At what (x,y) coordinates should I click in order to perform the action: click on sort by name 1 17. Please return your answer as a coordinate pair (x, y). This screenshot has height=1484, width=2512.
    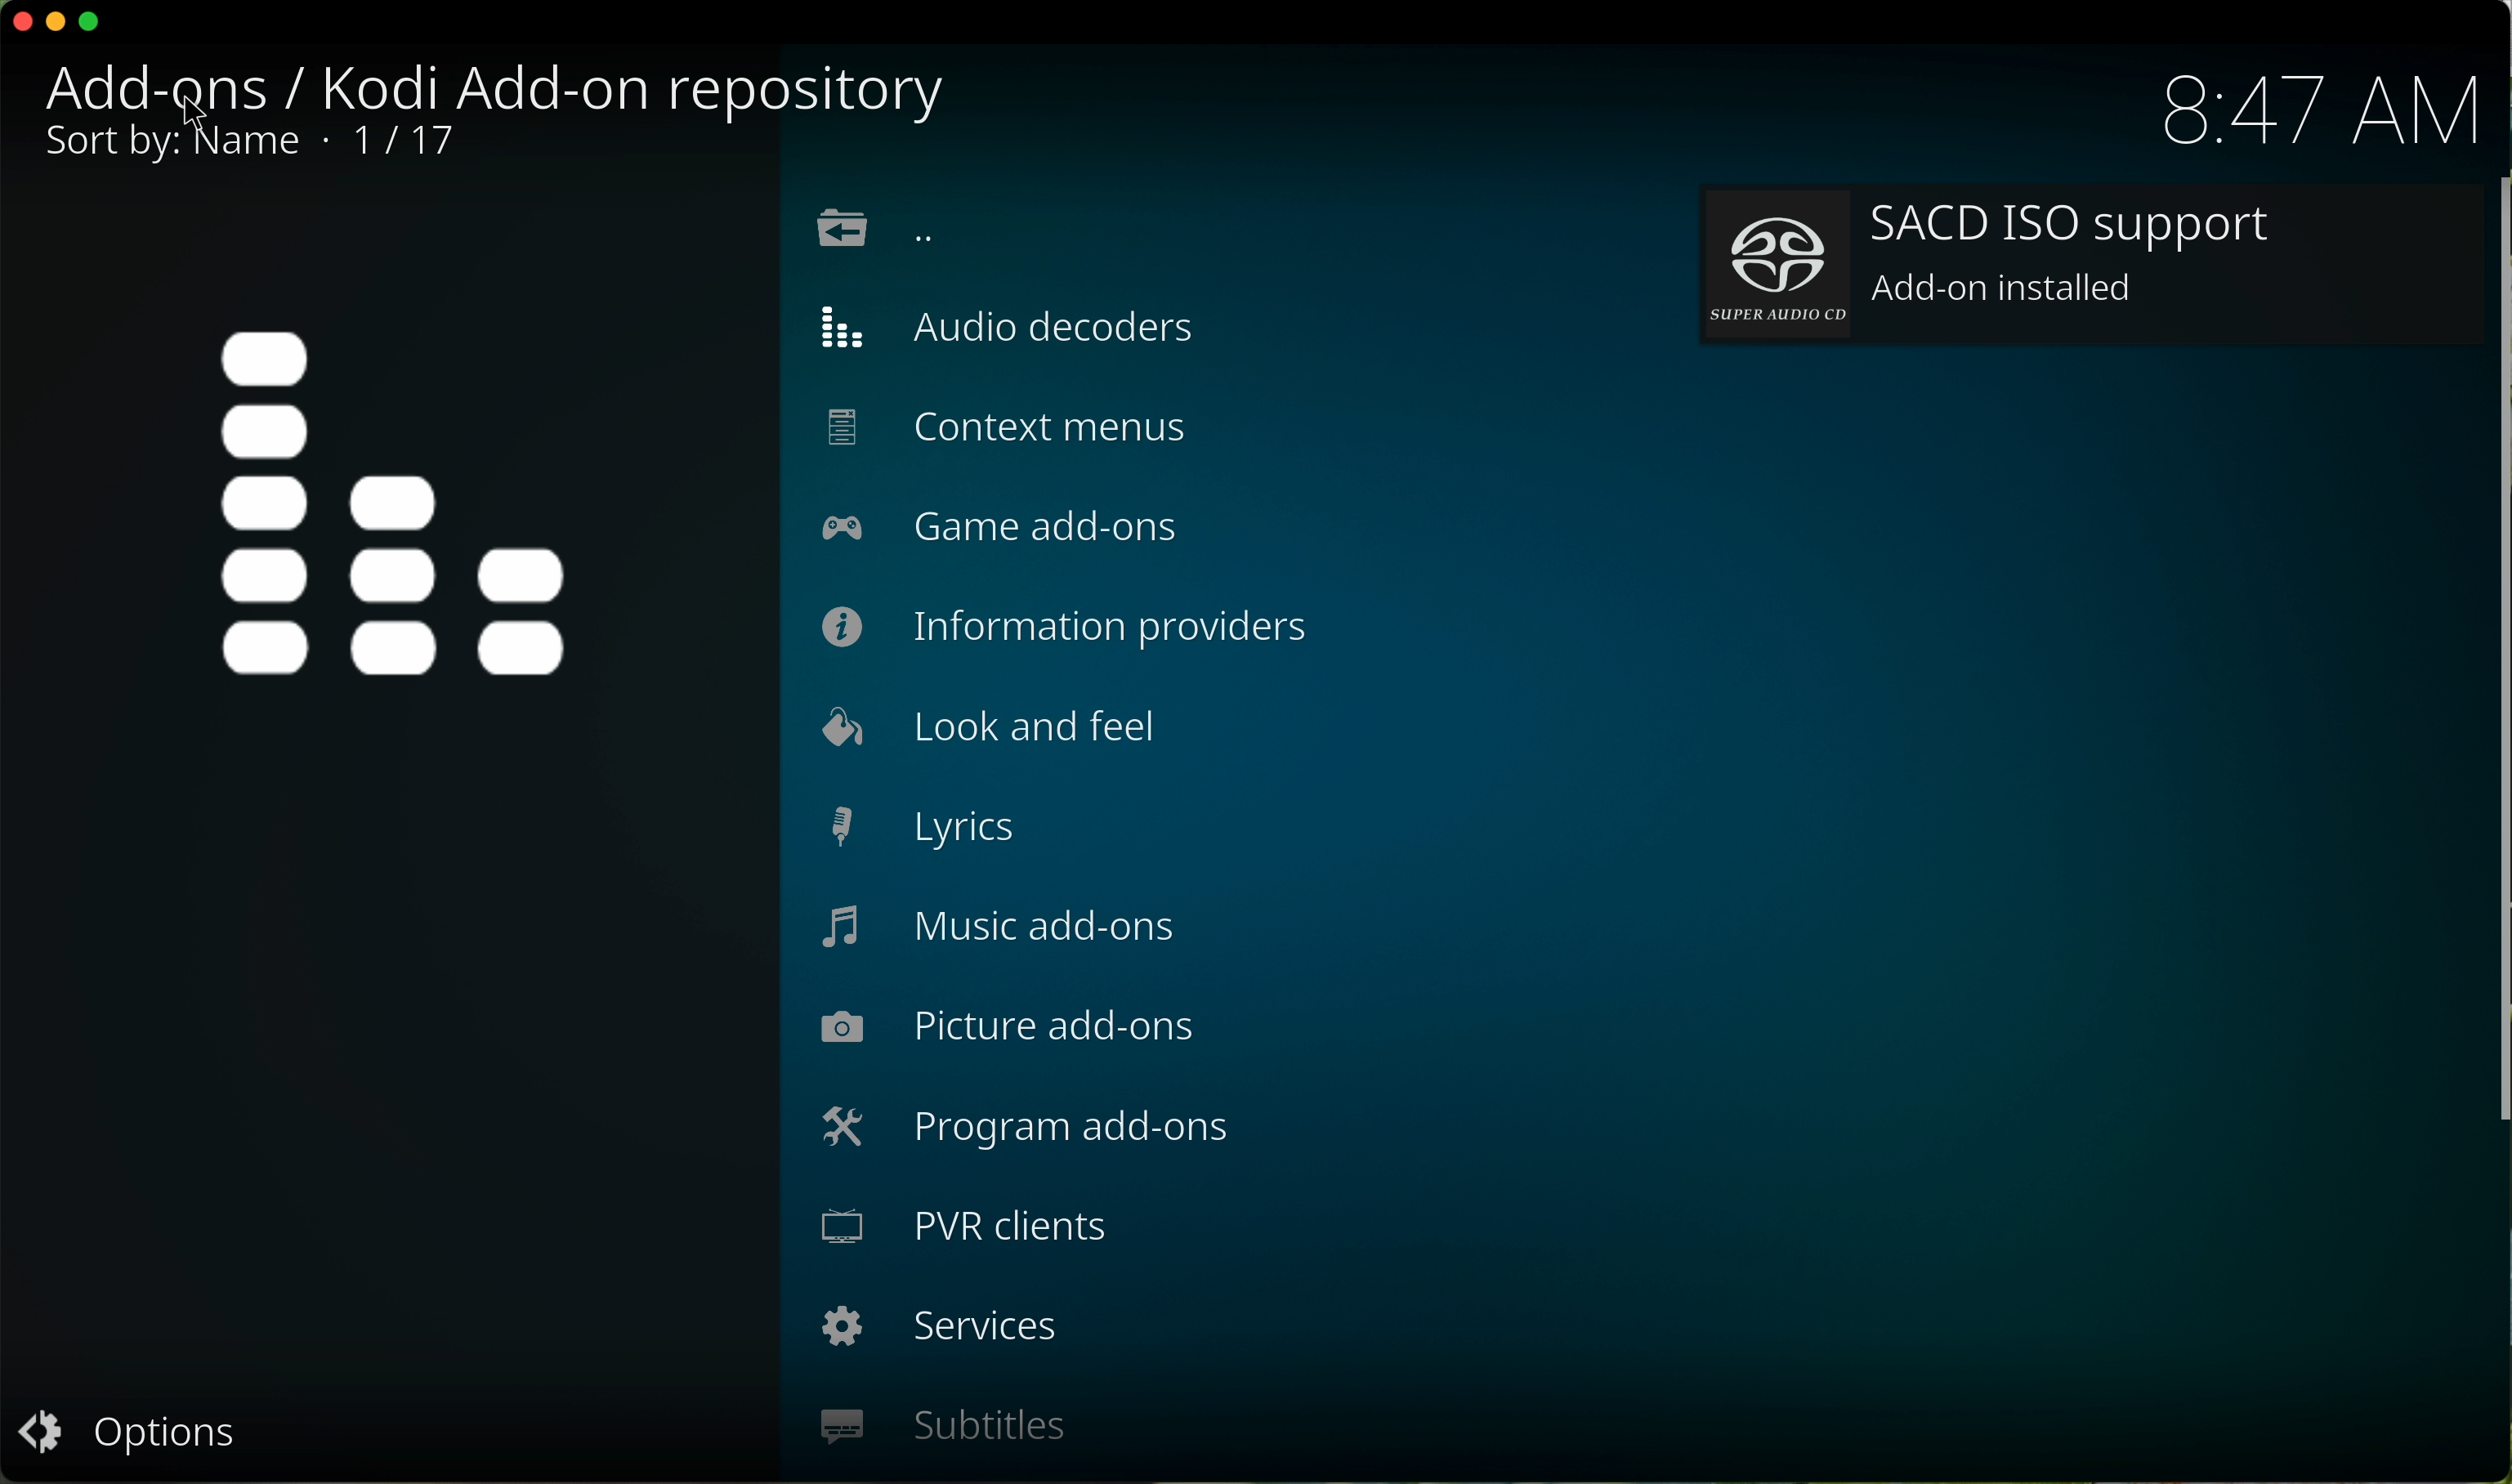
    Looking at the image, I should click on (256, 150).